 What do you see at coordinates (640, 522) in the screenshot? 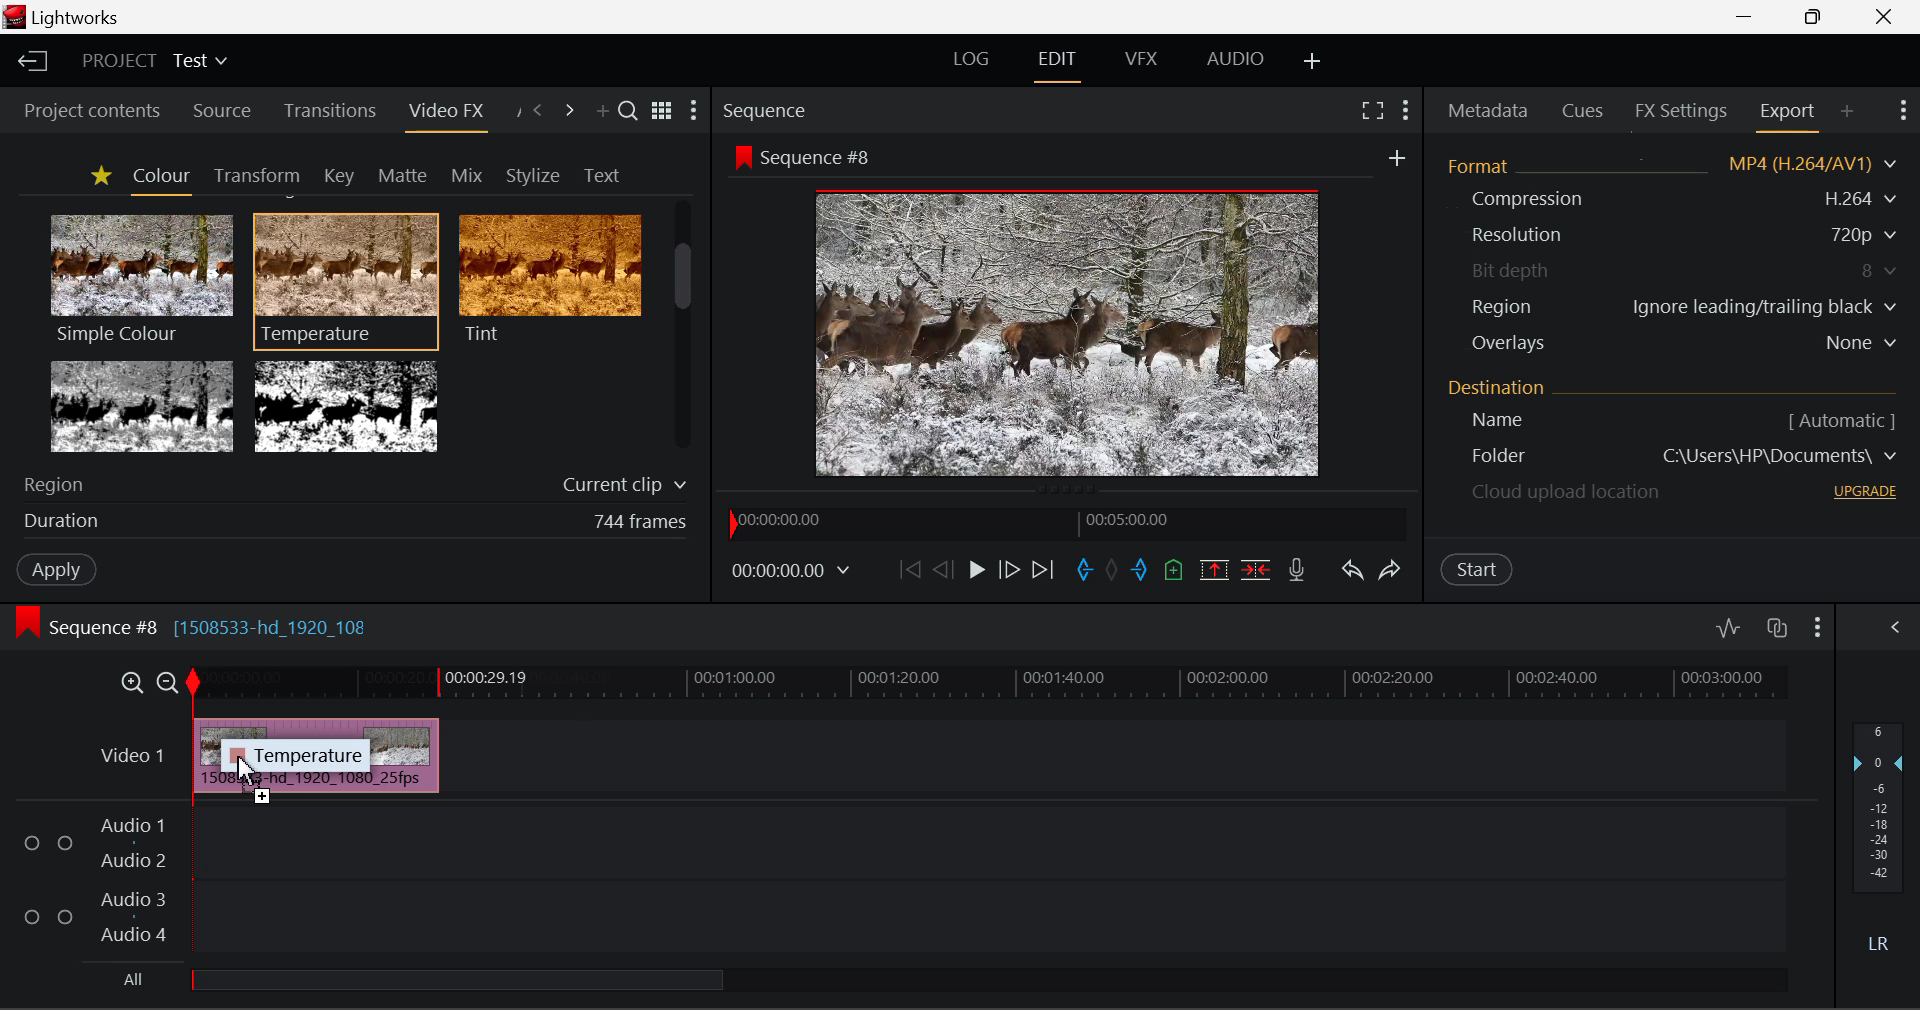
I see `744 frames` at bounding box center [640, 522].